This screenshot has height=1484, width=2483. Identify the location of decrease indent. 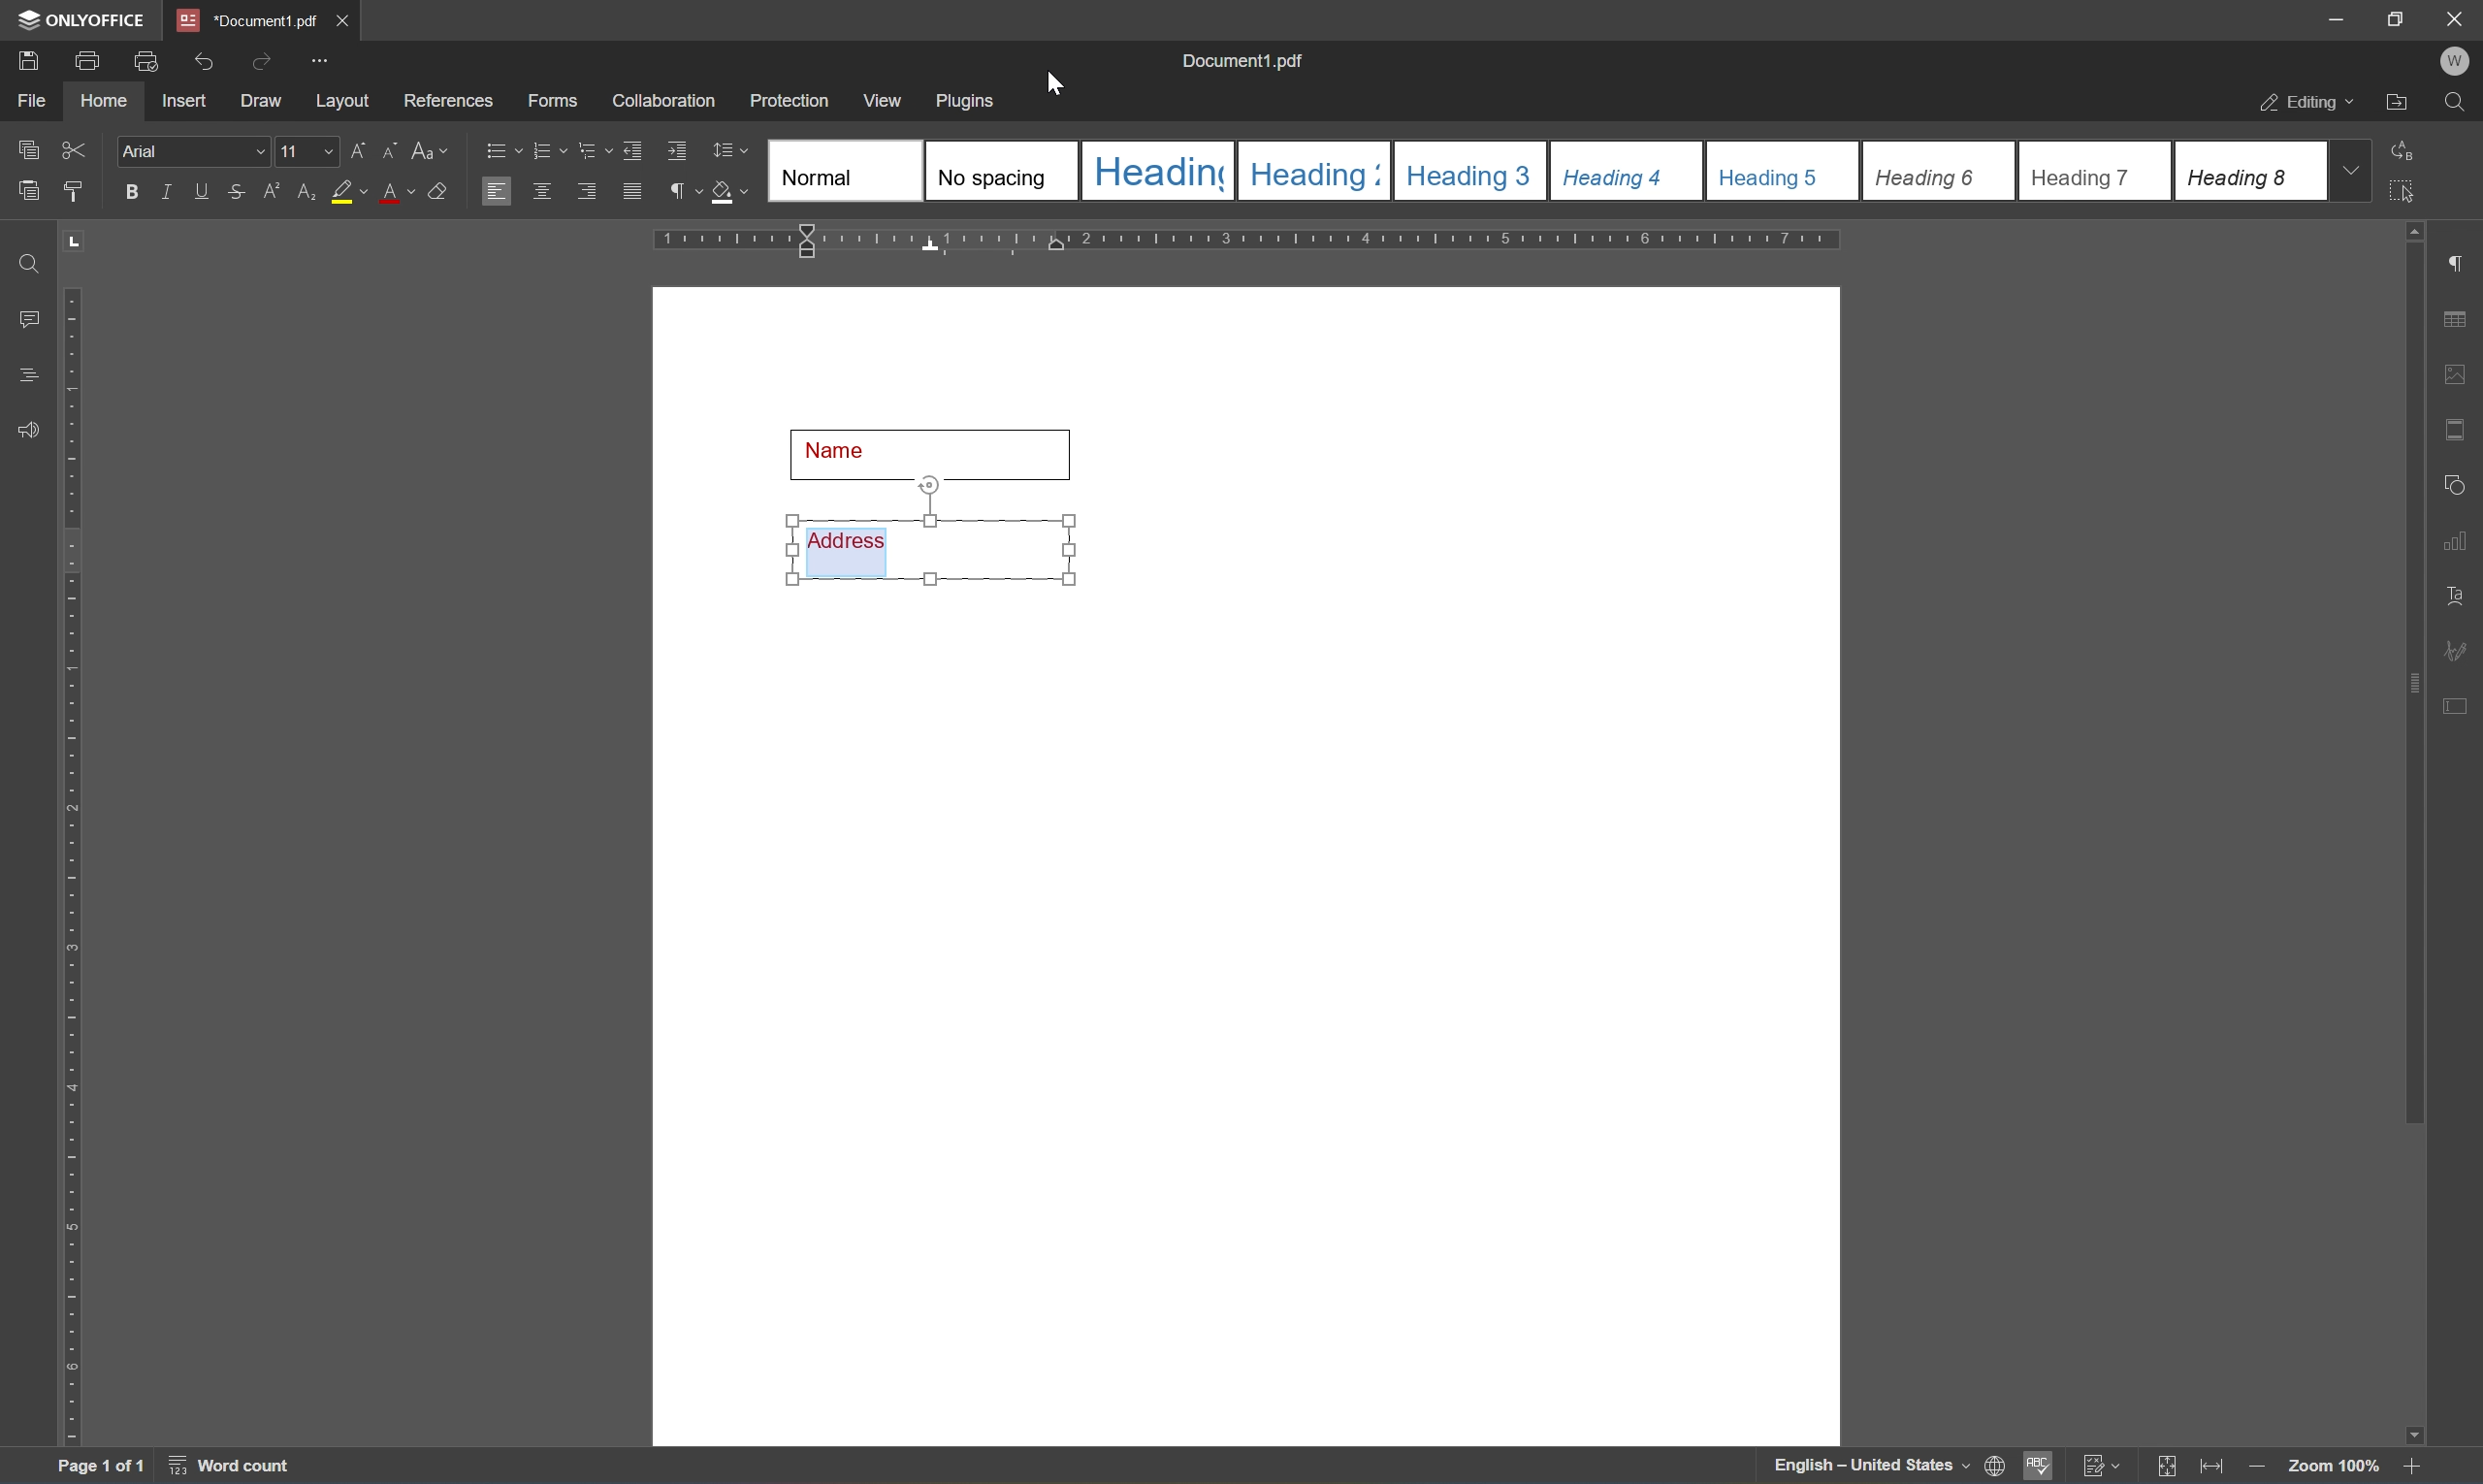
(633, 149).